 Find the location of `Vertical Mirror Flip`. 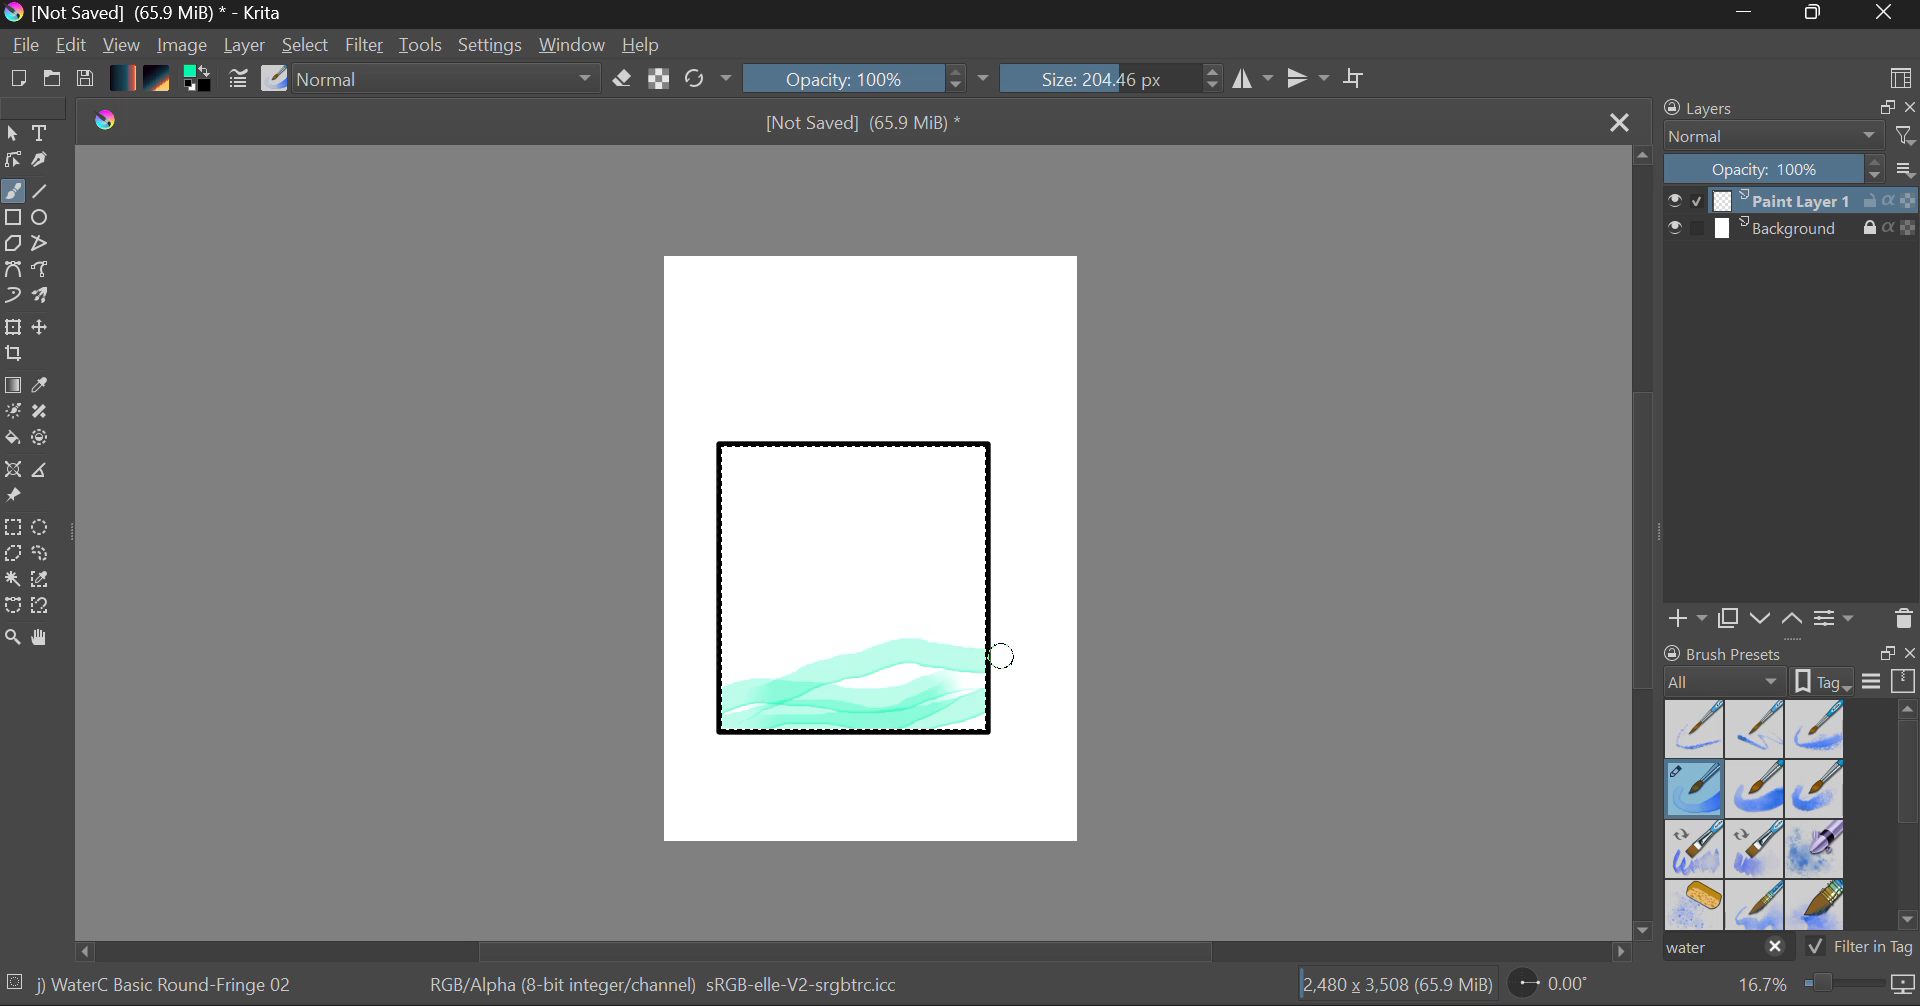

Vertical Mirror Flip is located at coordinates (1252, 79).